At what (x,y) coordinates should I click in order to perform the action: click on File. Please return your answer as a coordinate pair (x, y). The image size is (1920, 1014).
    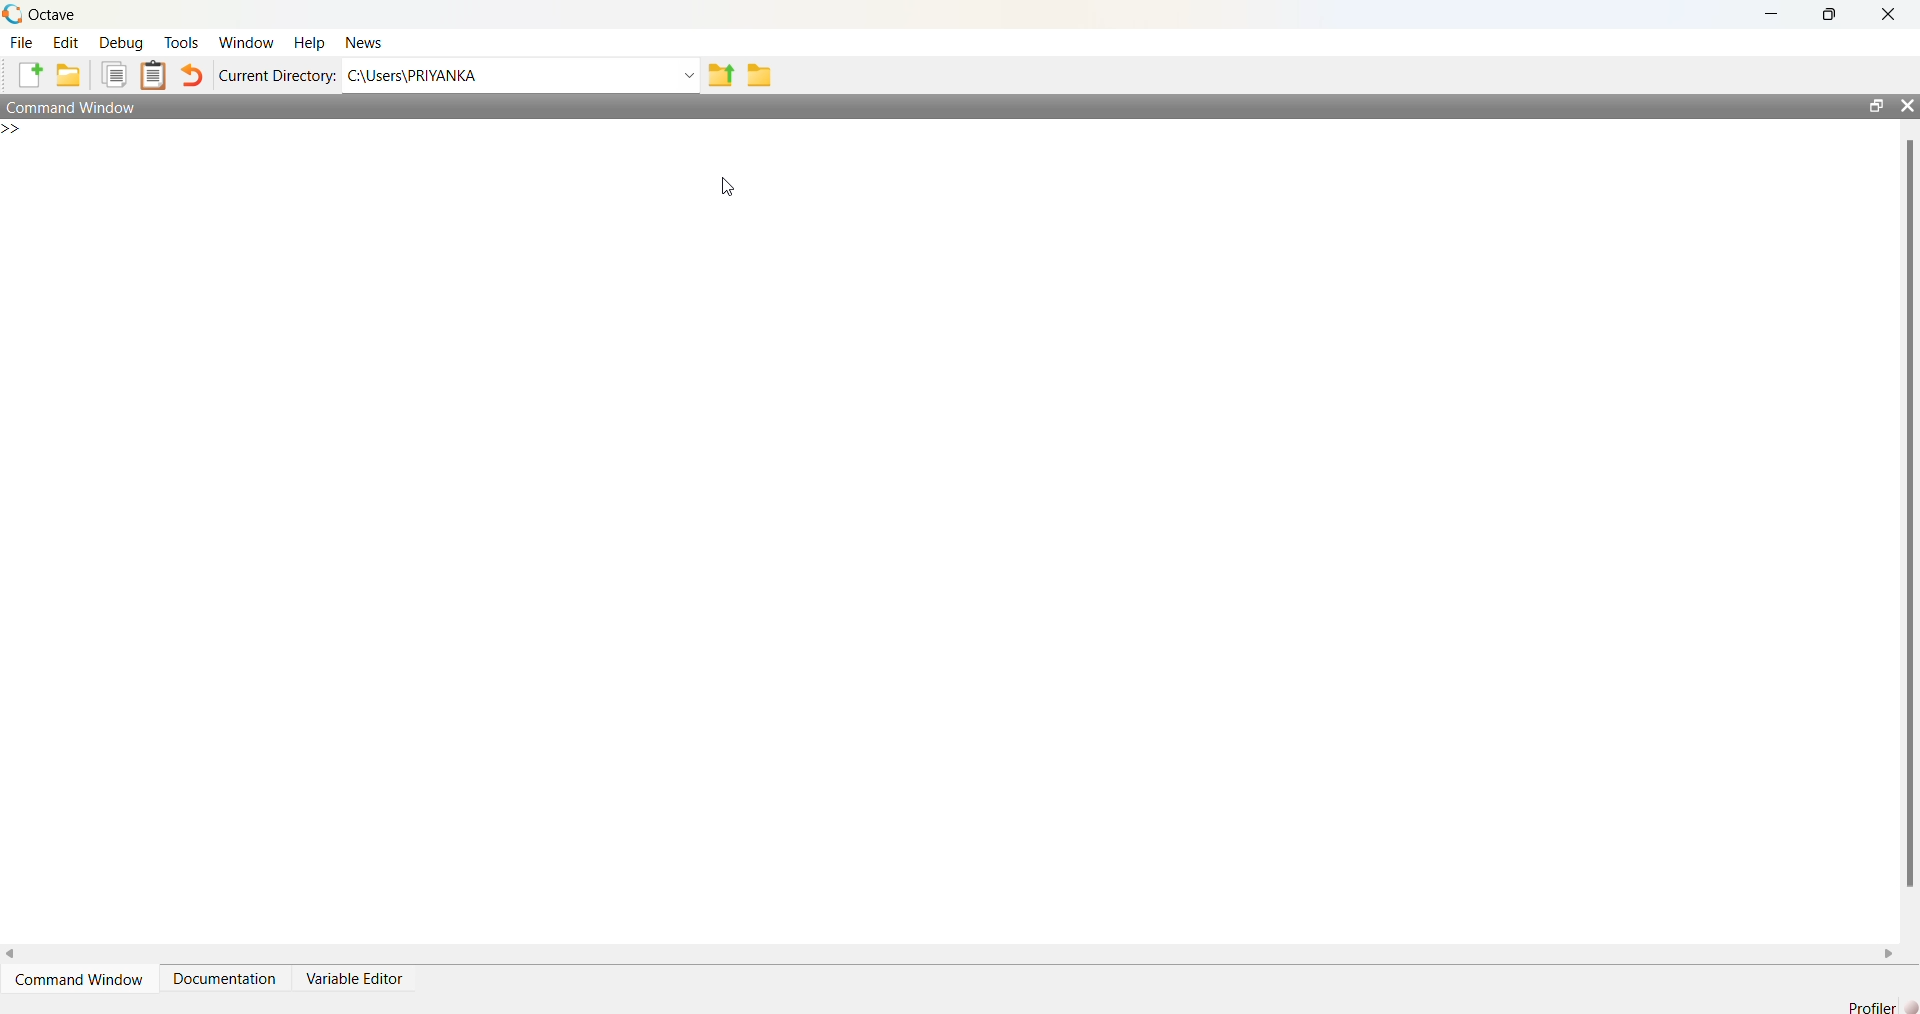
    Looking at the image, I should click on (23, 42).